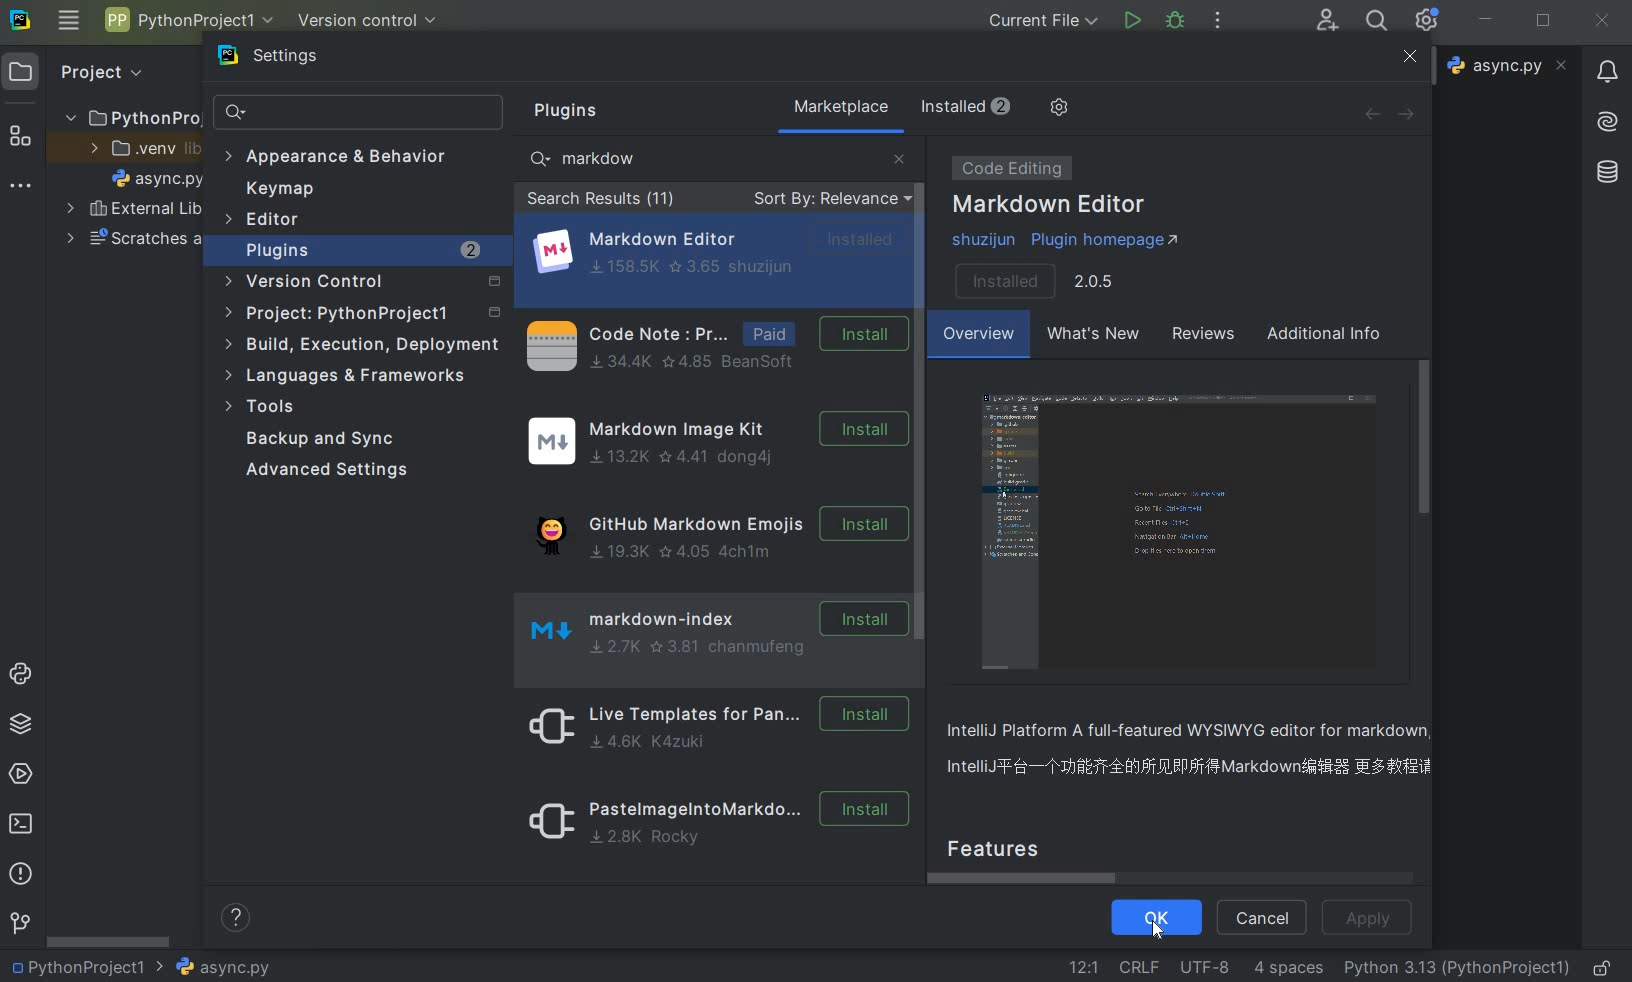 The image size is (1632, 982). Describe the element at coordinates (964, 107) in the screenshot. I see `installed (2)` at that location.